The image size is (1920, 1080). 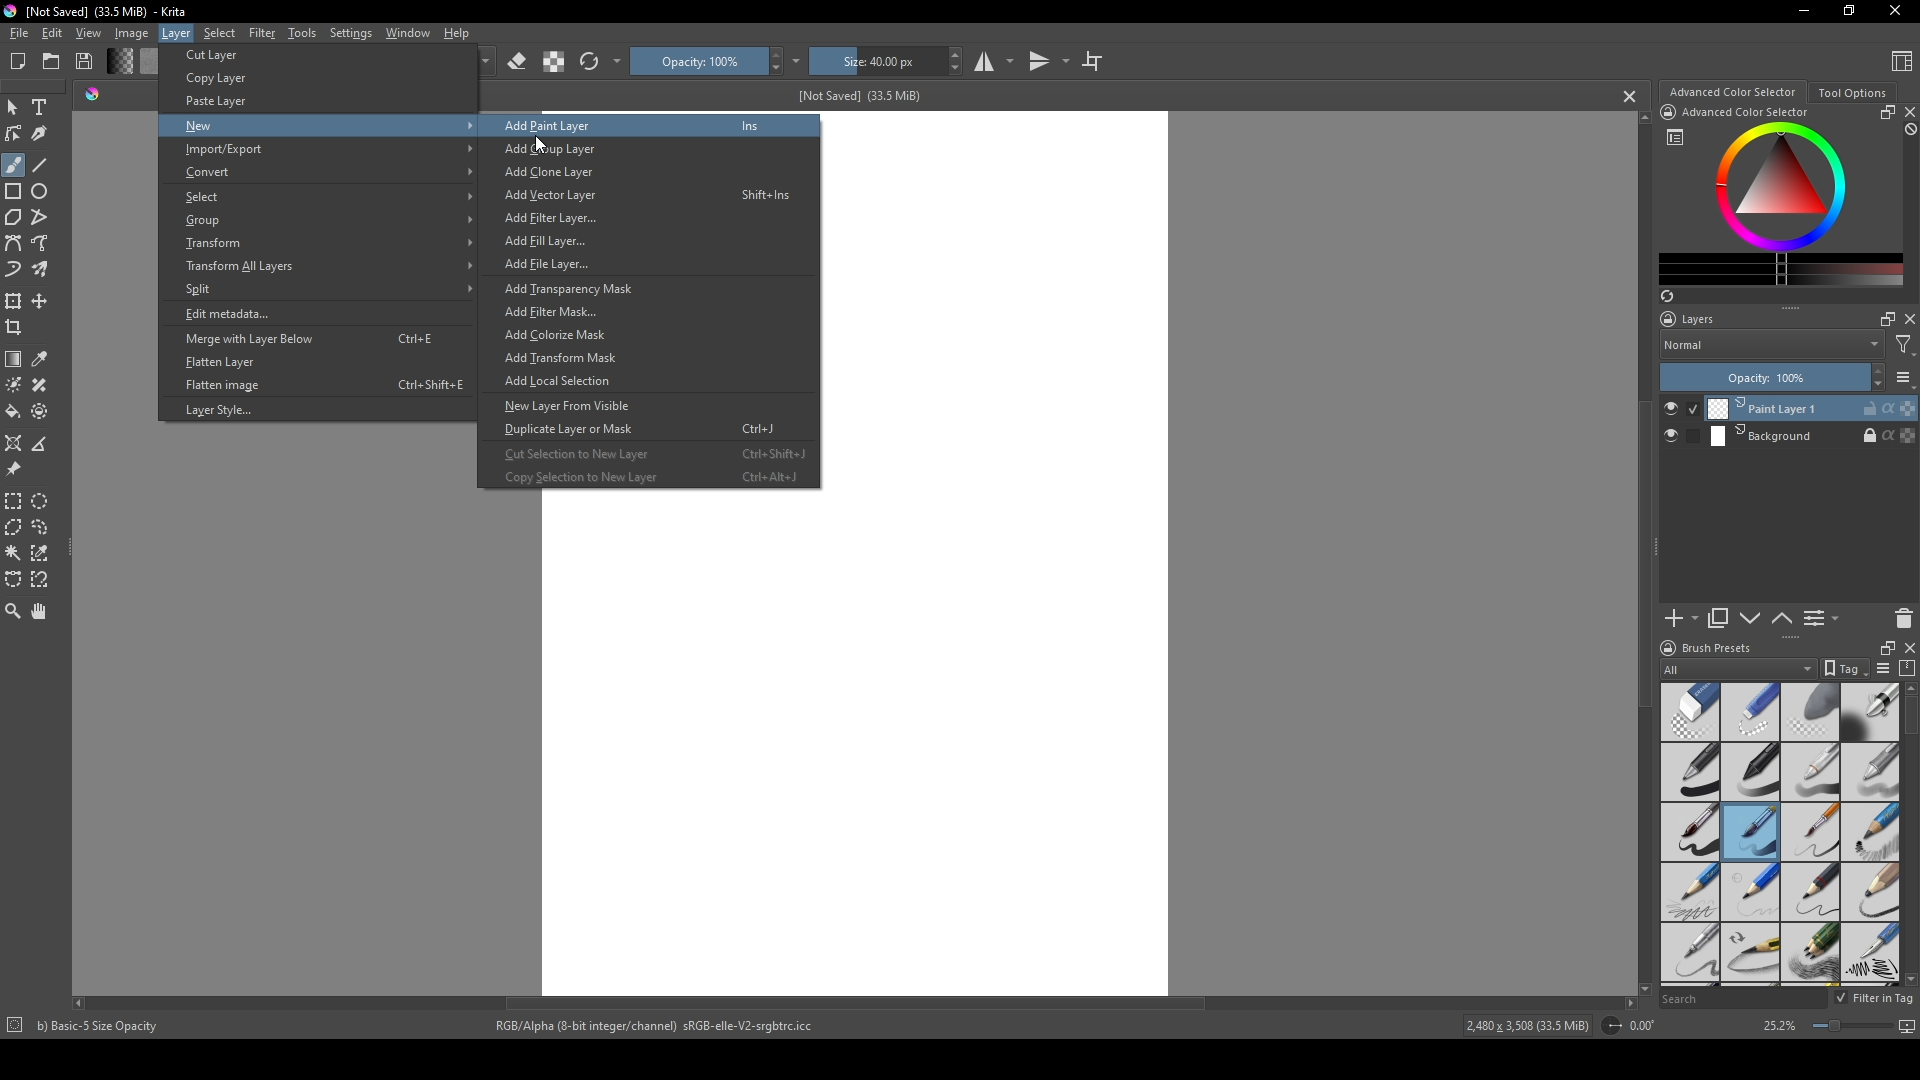 I want to click on Text, so click(x=43, y=109).